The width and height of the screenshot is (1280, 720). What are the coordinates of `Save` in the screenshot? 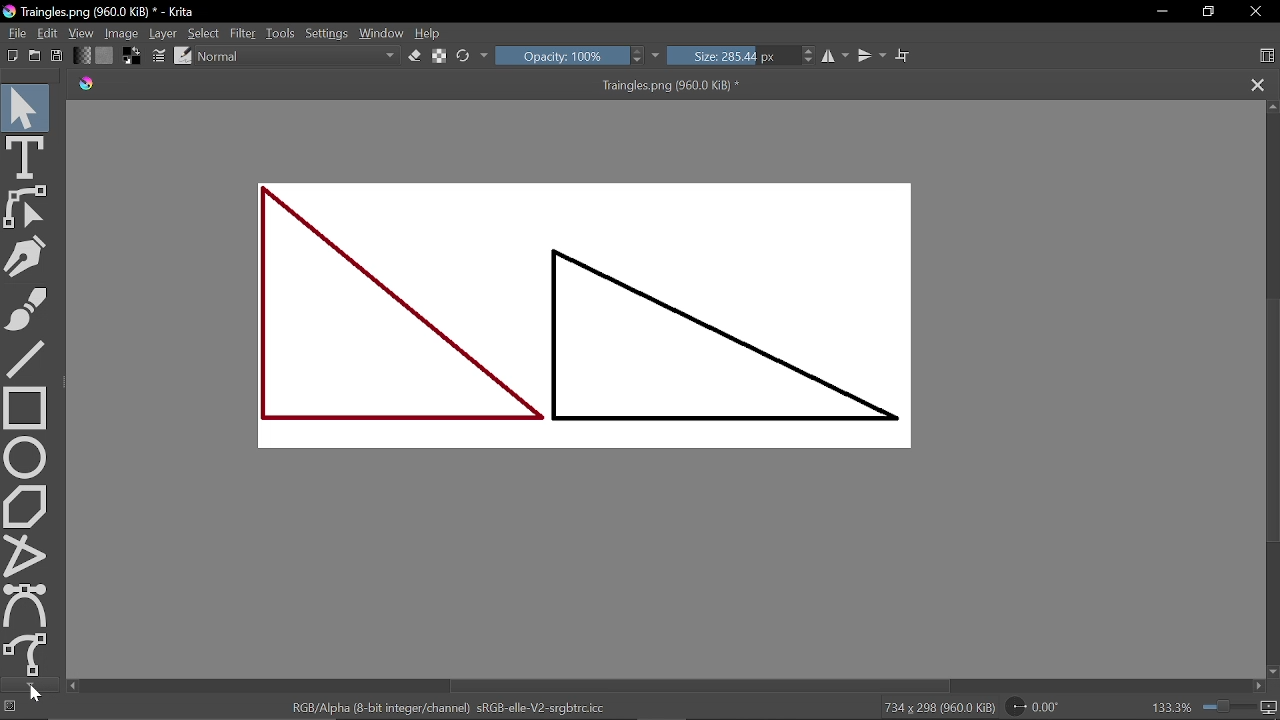 It's located at (54, 56).